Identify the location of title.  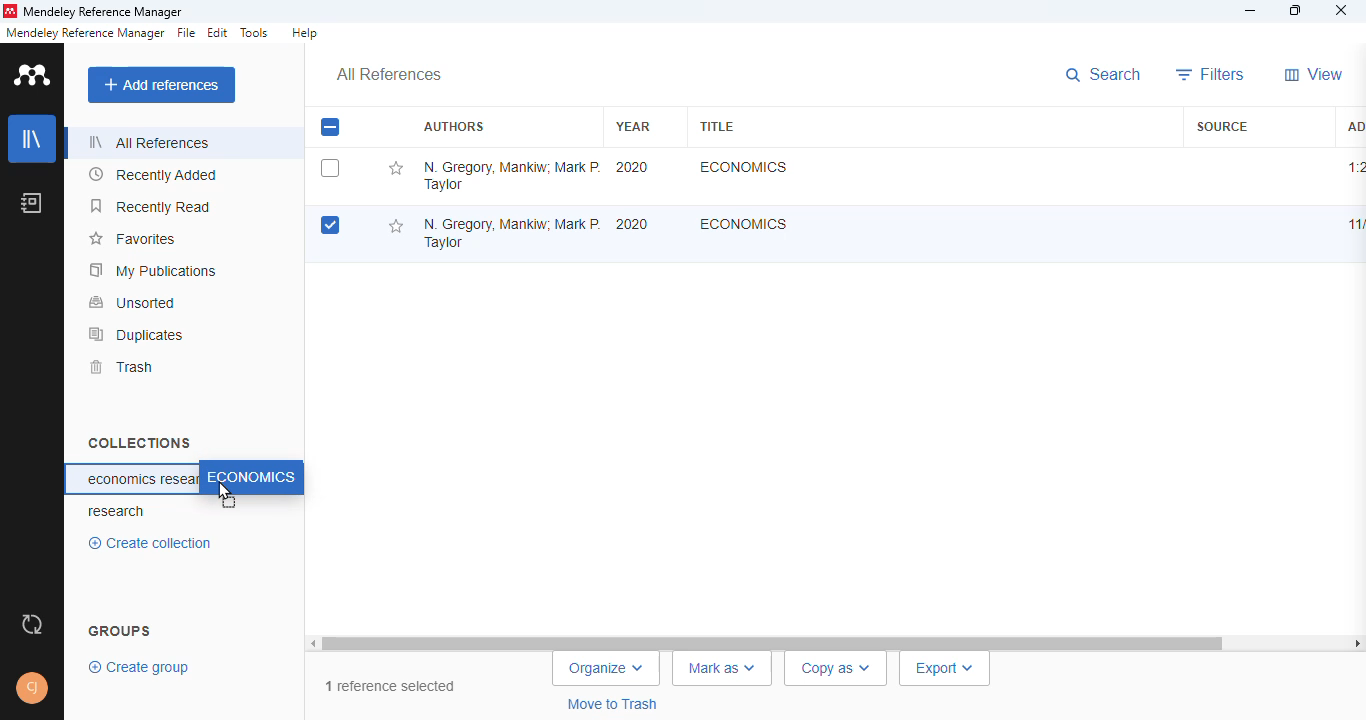
(716, 126).